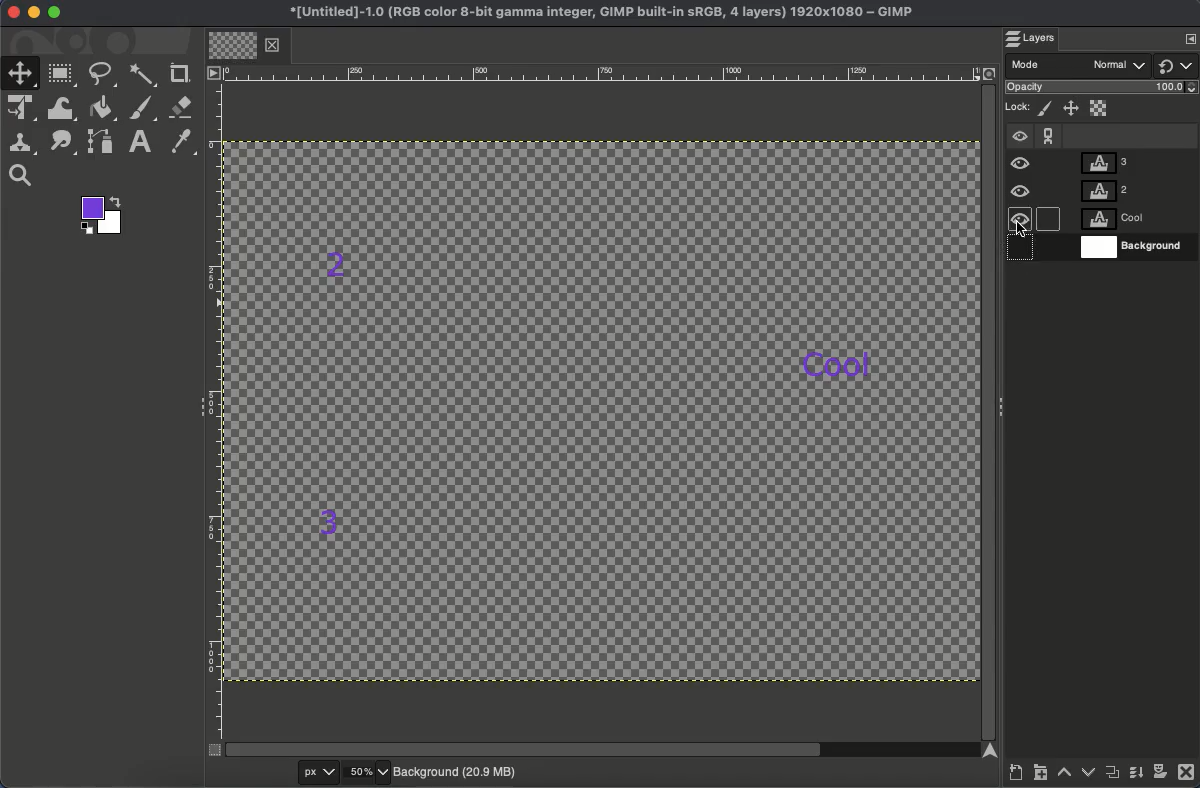 The height and width of the screenshot is (788, 1200). Describe the element at coordinates (601, 73) in the screenshot. I see `Ruler` at that location.